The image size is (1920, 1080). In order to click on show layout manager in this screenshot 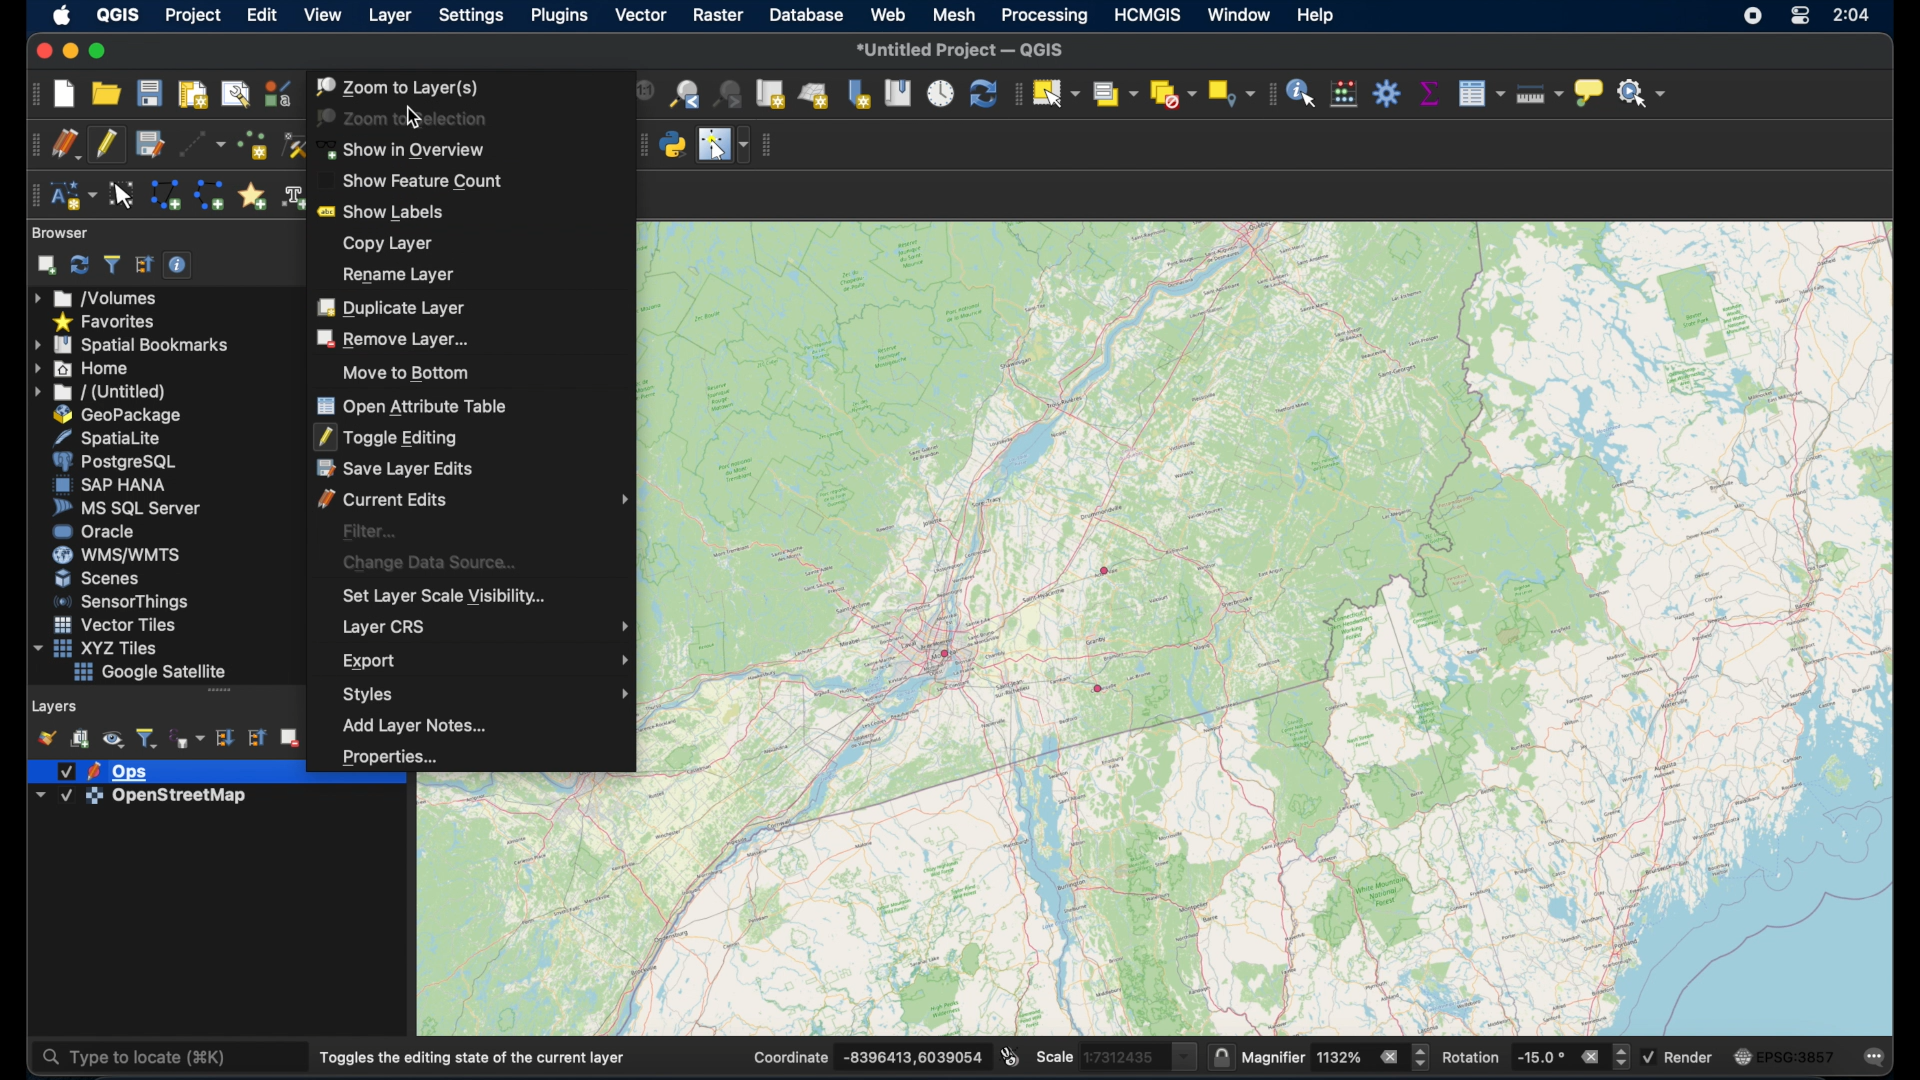, I will do `click(236, 94)`.